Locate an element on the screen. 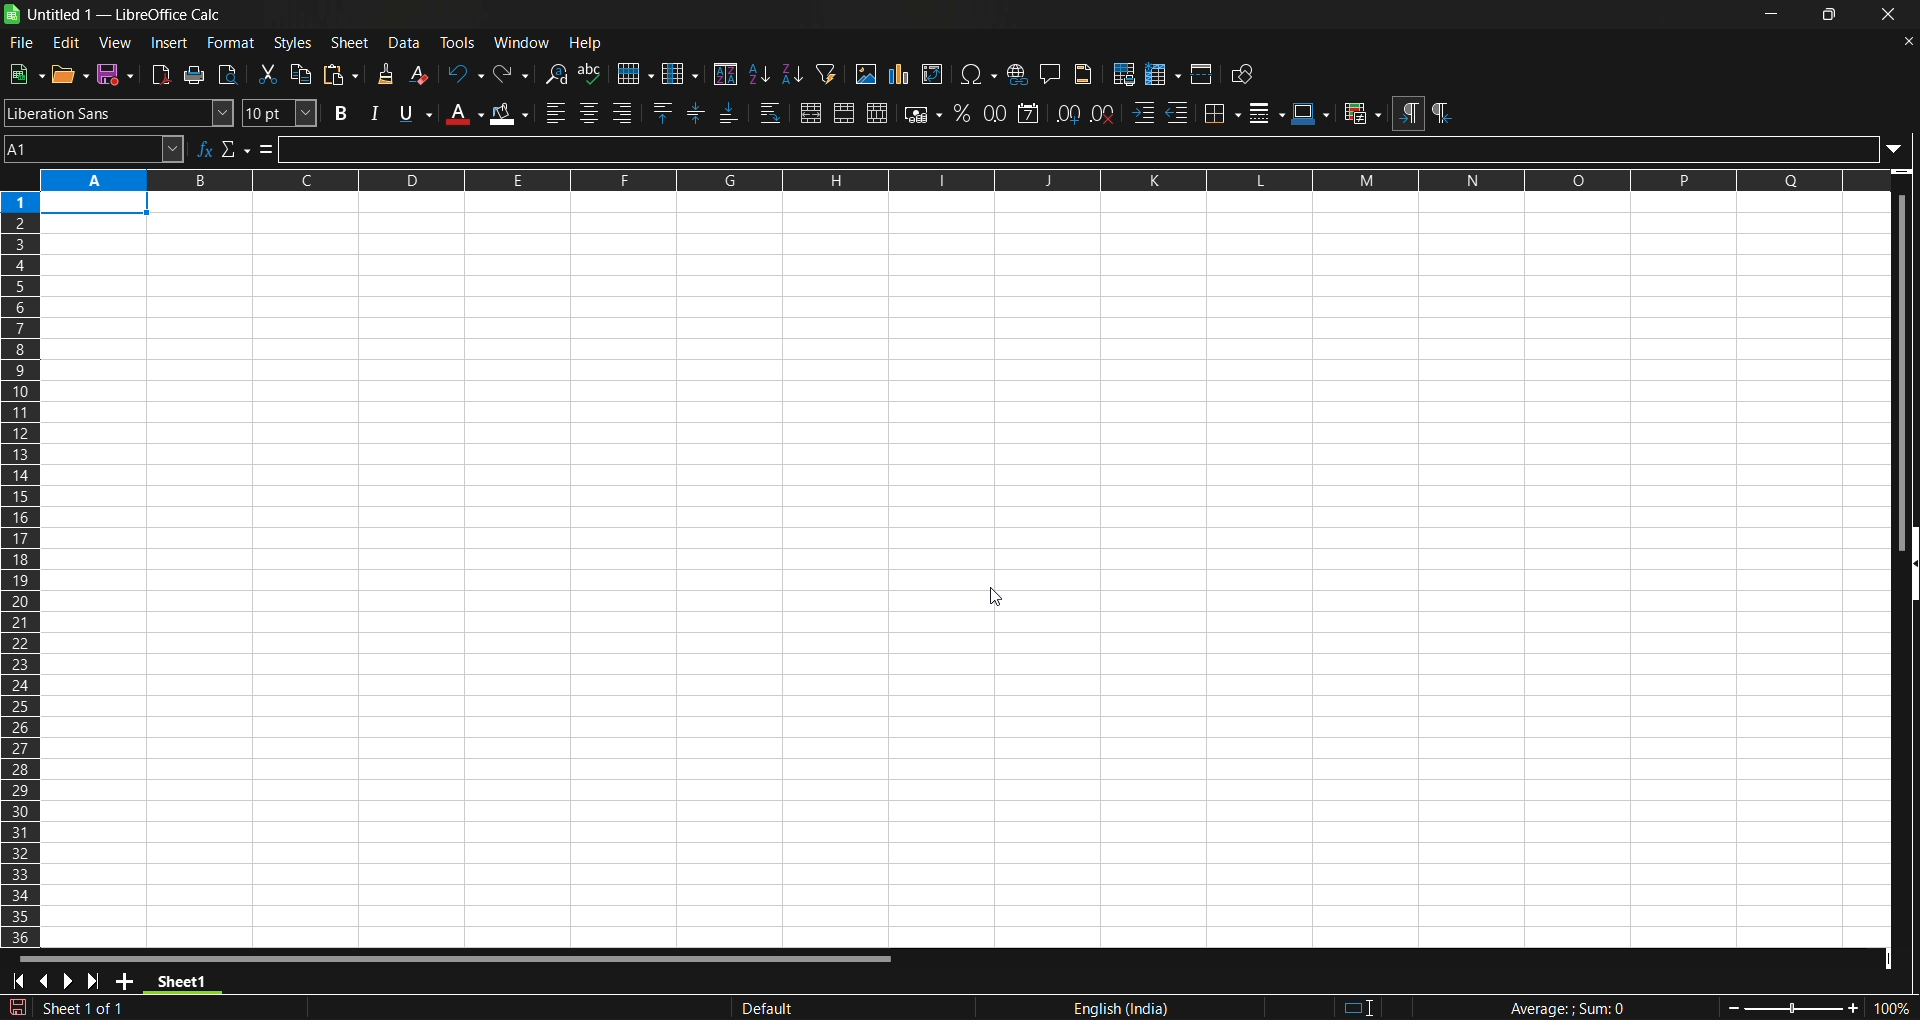 This screenshot has width=1920, height=1020. clear direct formatting is located at coordinates (421, 74).